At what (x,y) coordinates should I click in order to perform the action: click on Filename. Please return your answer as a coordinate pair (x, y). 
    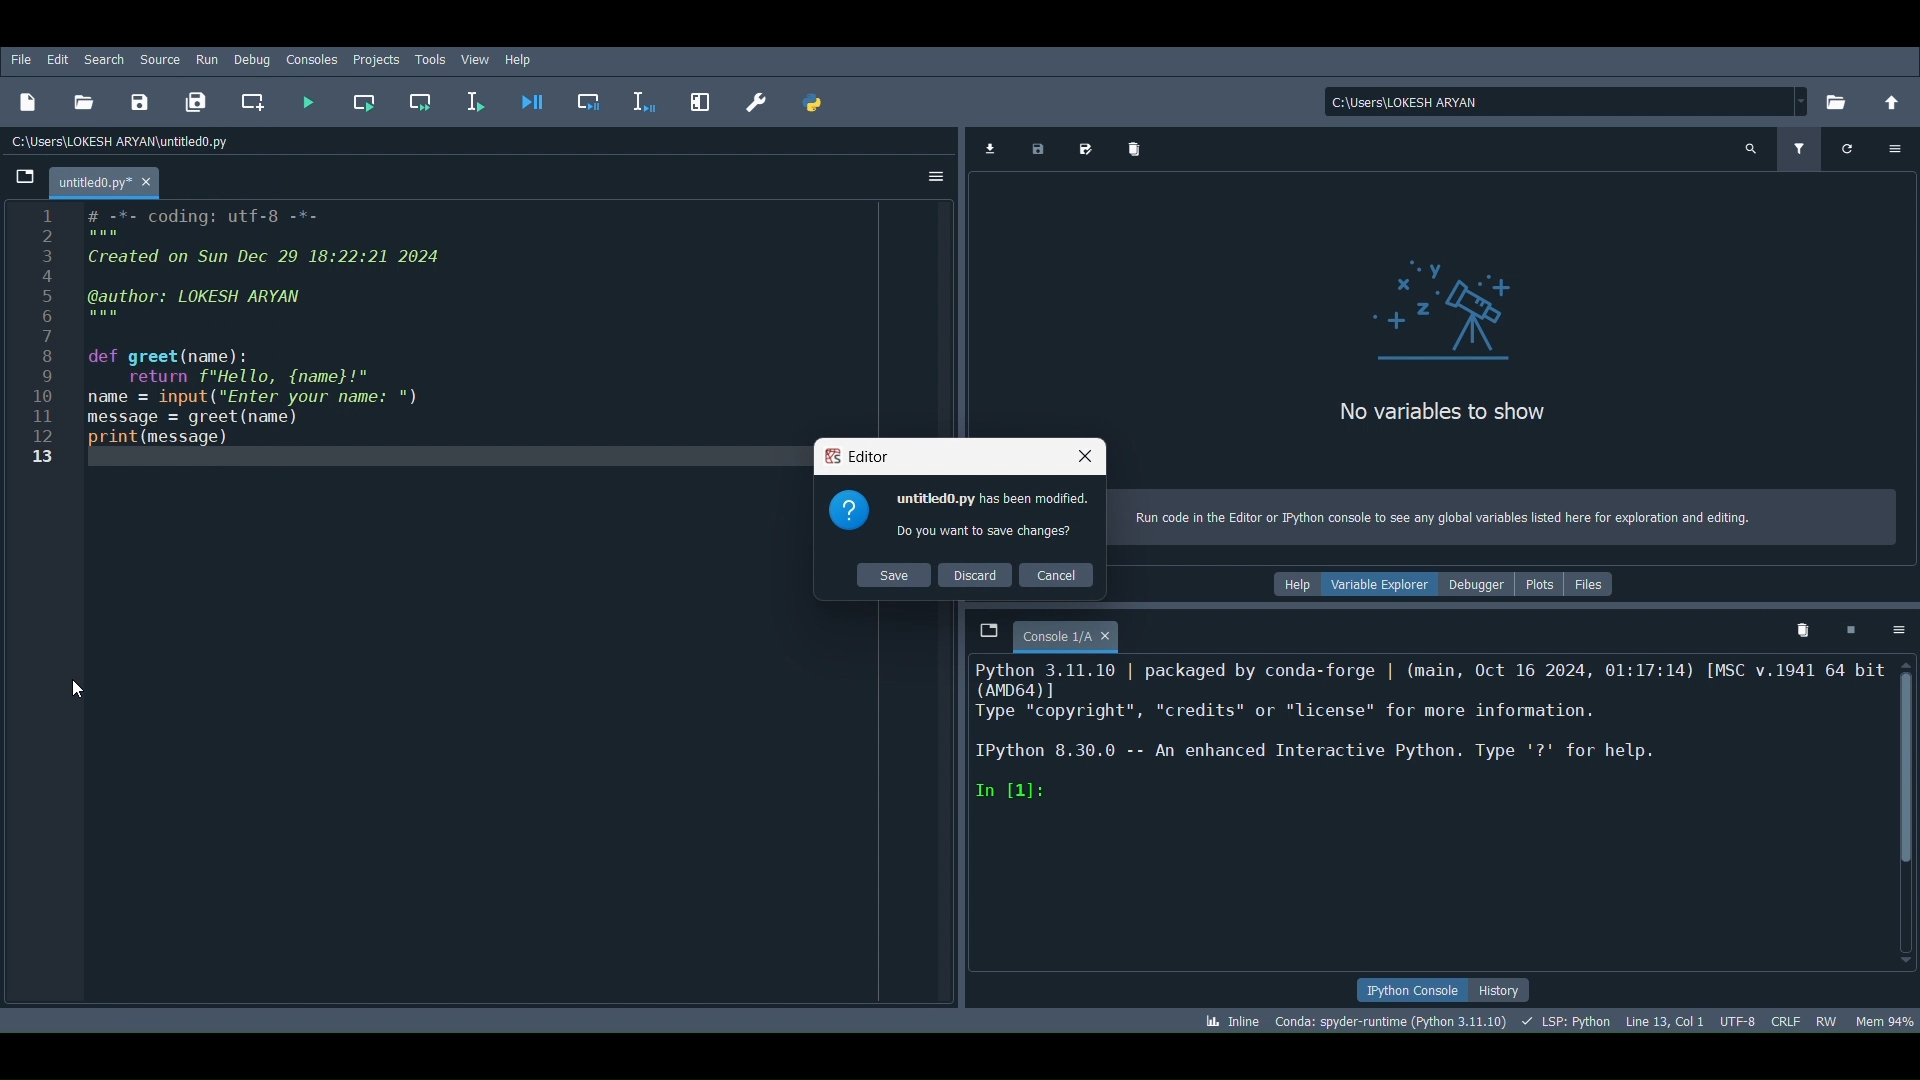
    Looking at the image, I should click on (115, 178).